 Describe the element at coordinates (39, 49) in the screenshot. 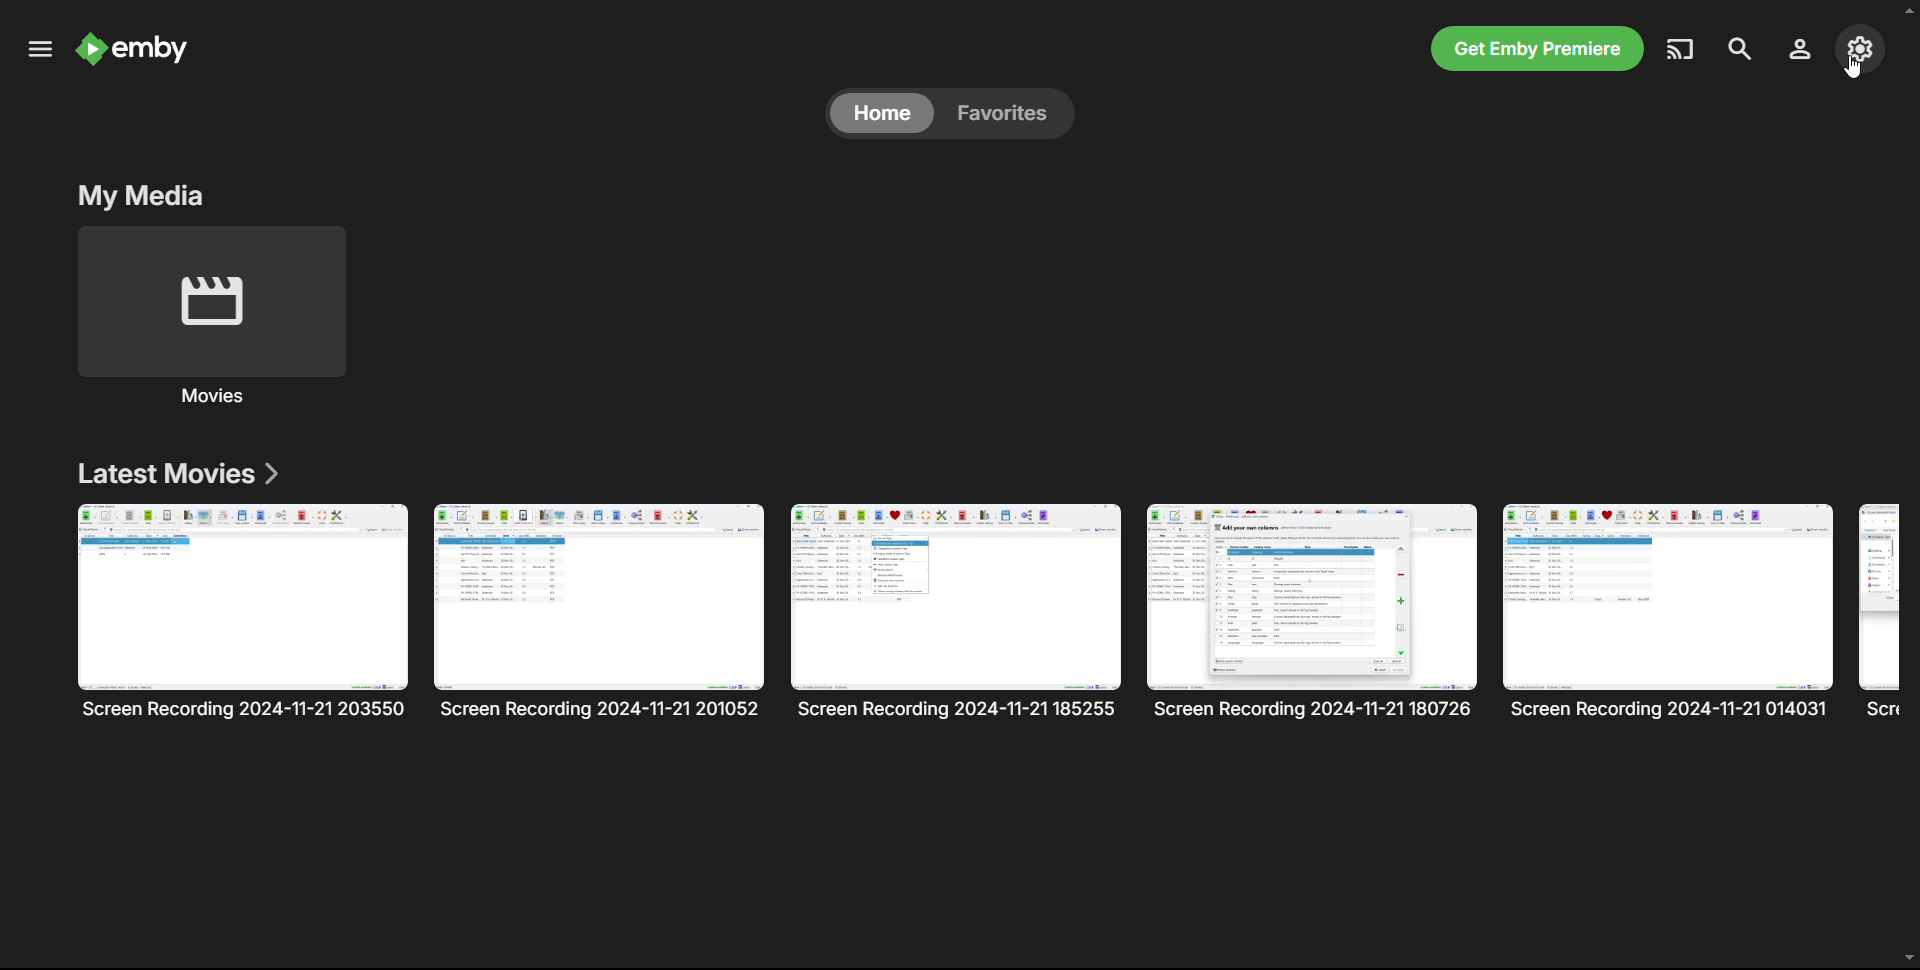

I see `menu` at that location.